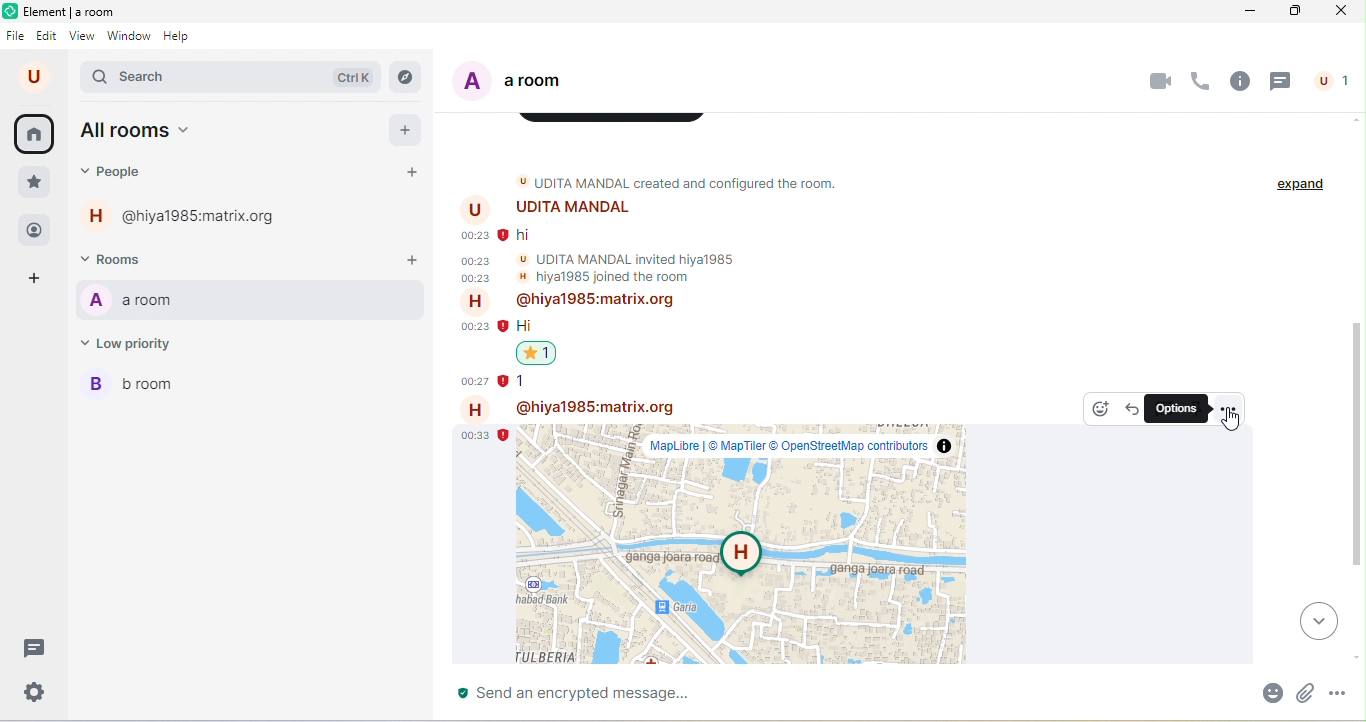 Image resolution: width=1366 pixels, height=722 pixels. I want to click on cursor movement, so click(1233, 421).